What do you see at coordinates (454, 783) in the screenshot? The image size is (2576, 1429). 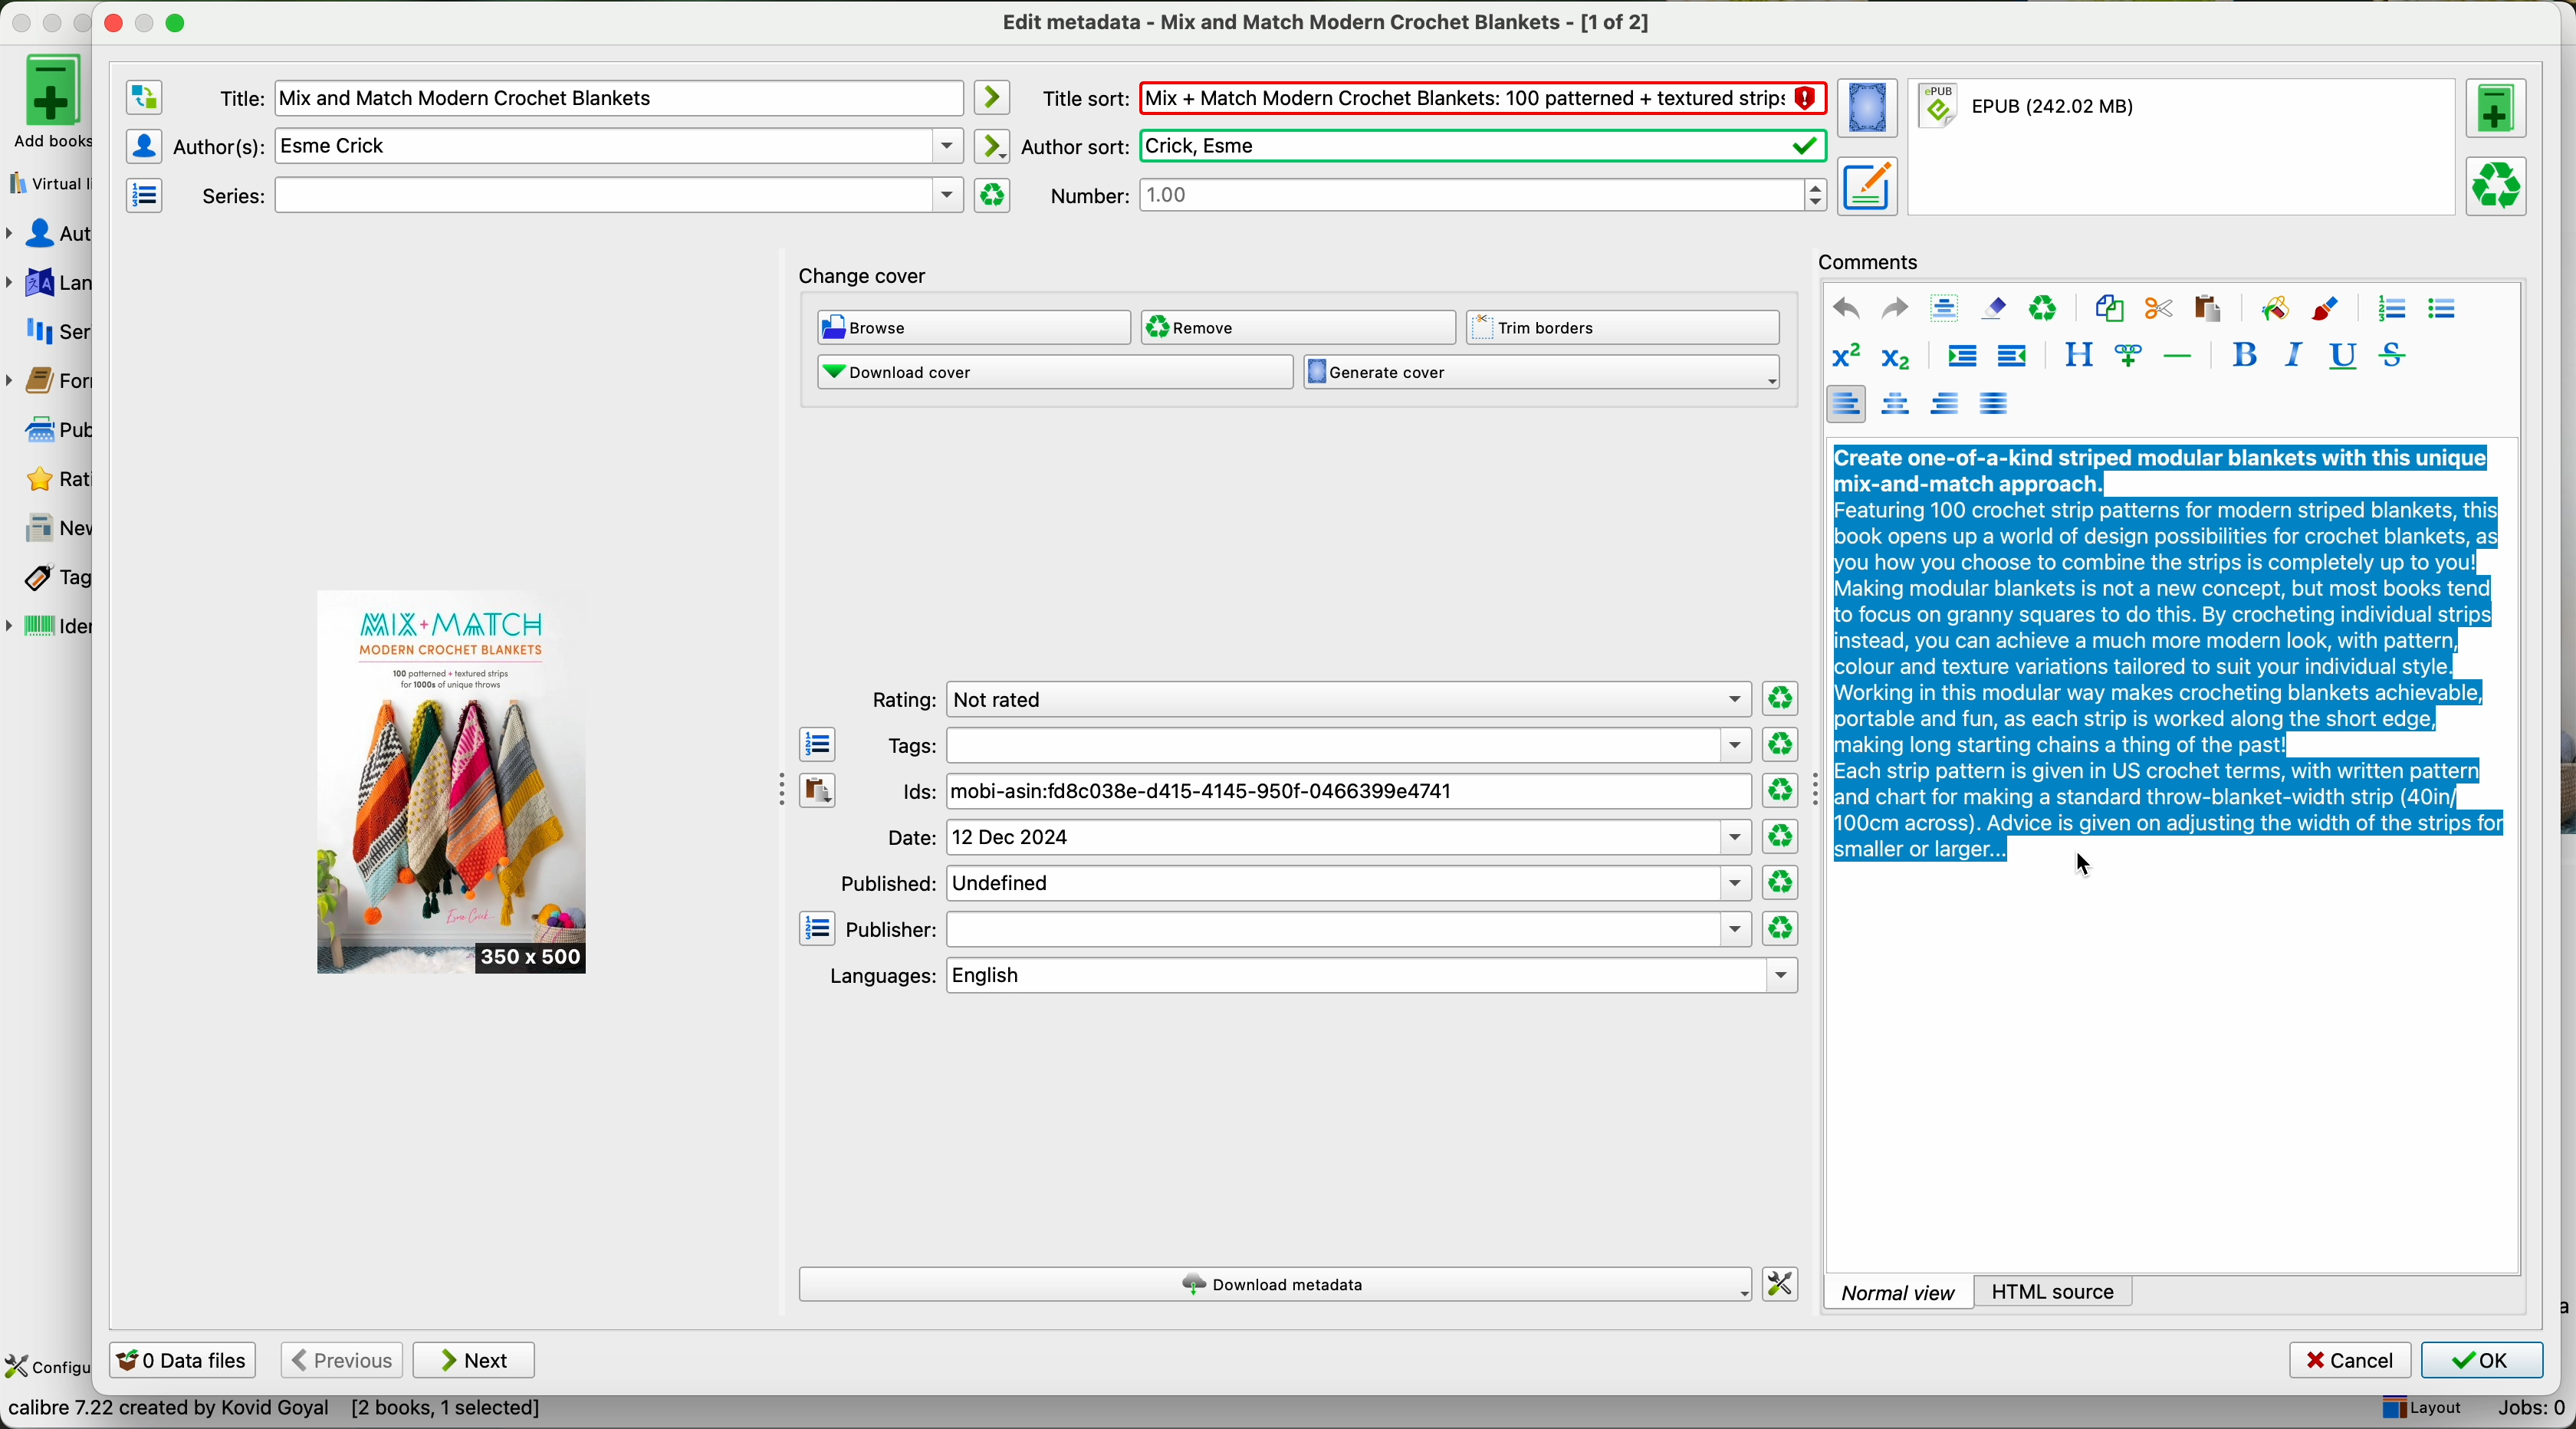 I see `book cover preview` at bounding box center [454, 783].